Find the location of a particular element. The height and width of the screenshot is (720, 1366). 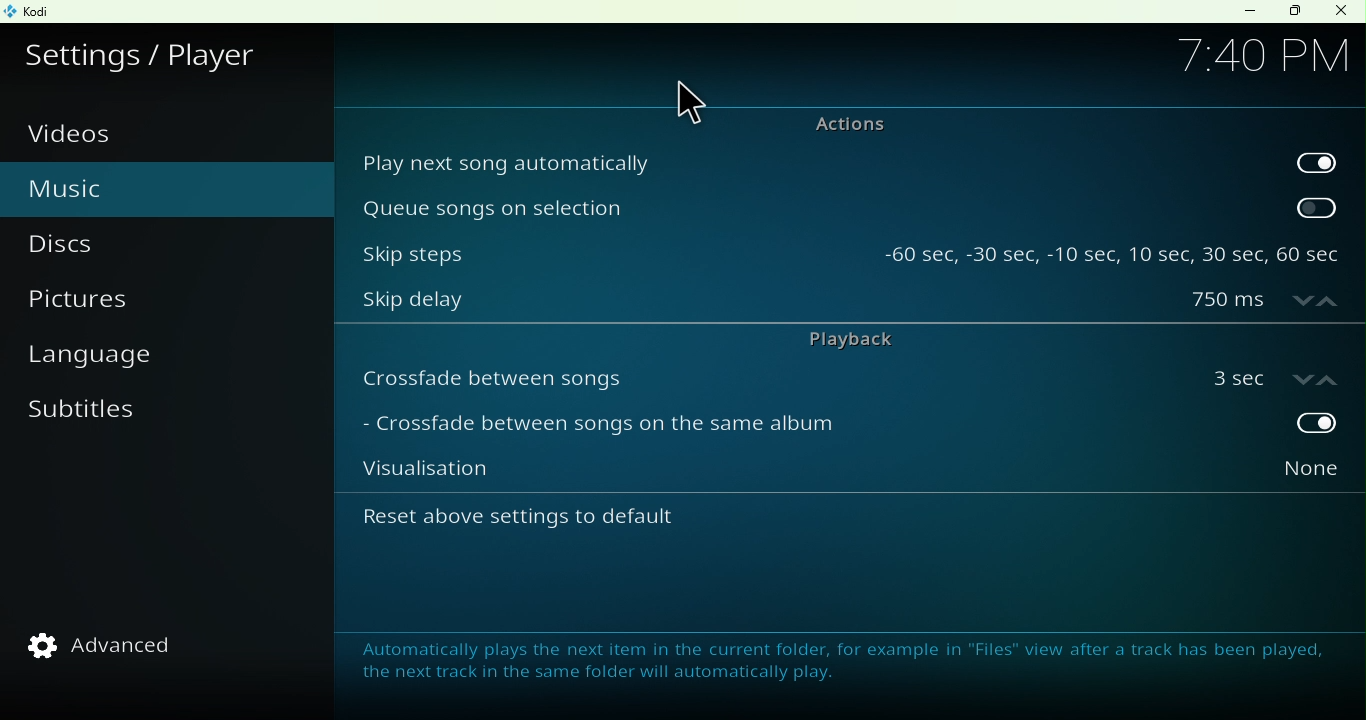

Music is located at coordinates (112, 186).